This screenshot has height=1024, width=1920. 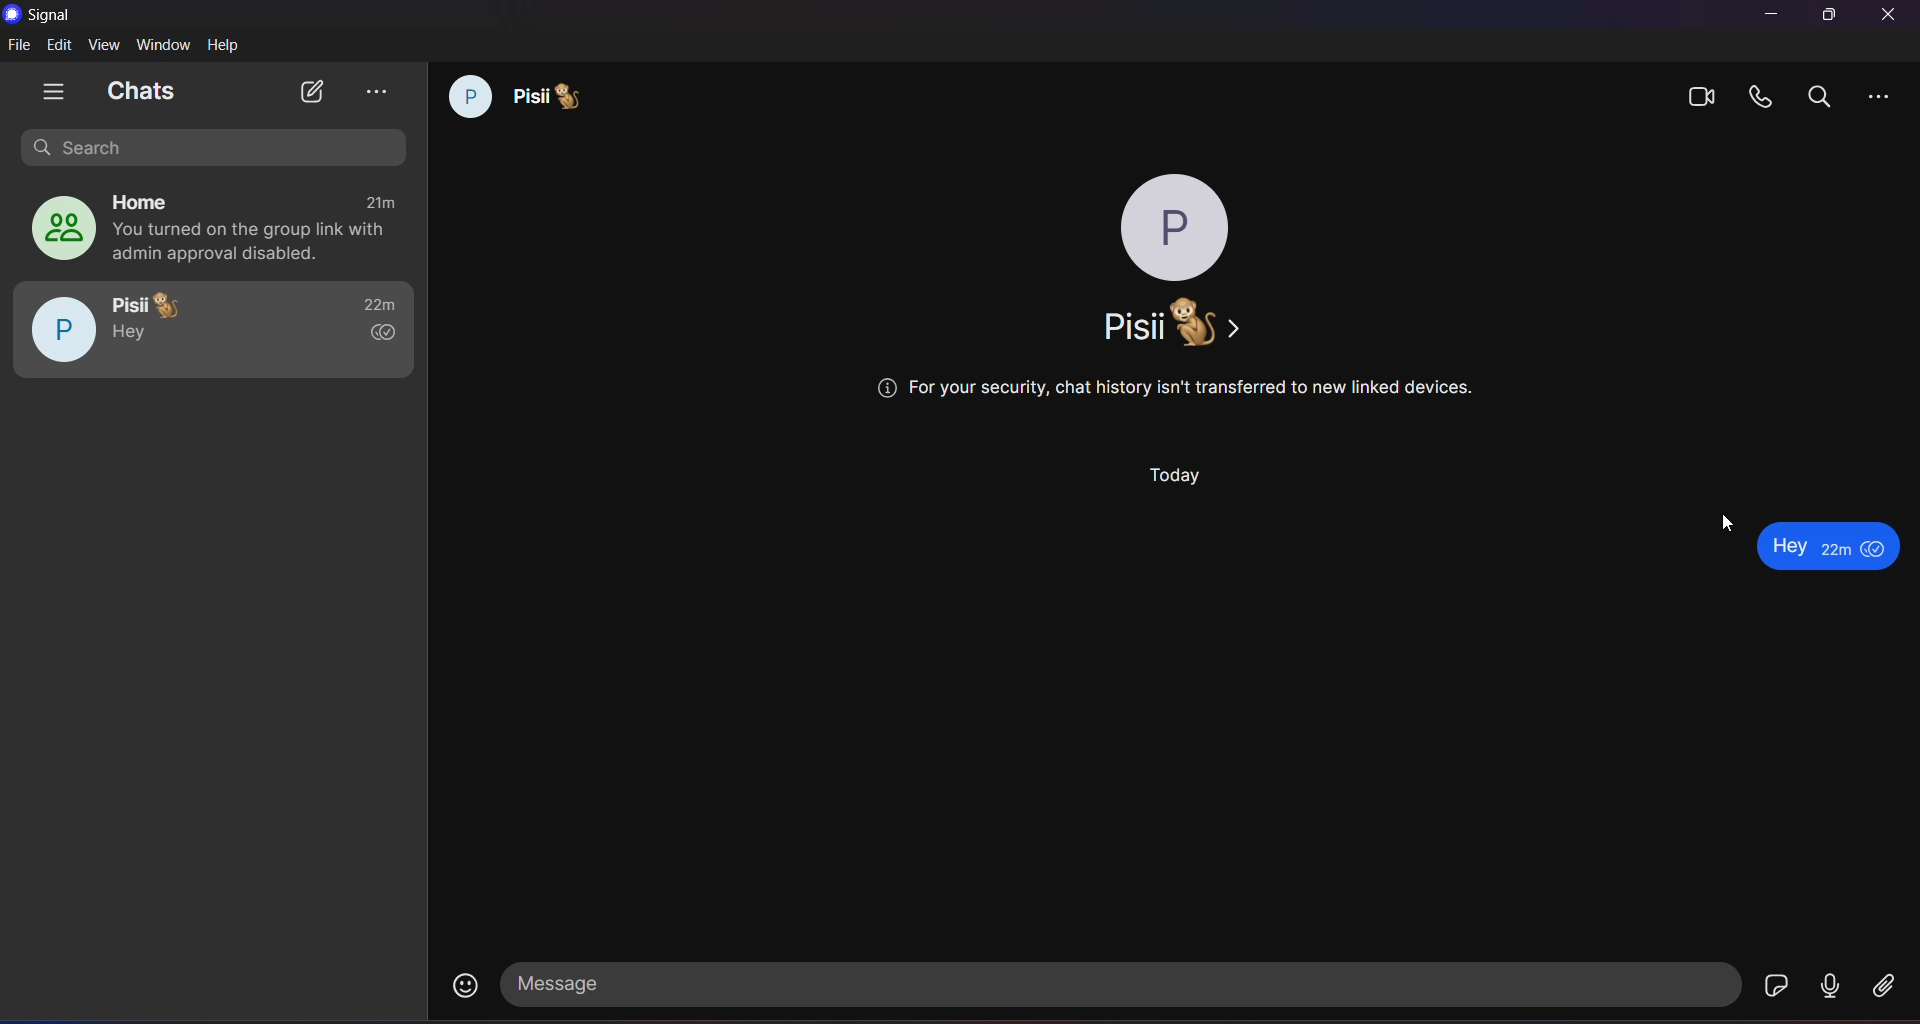 I want to click on profile, so click(x=1172, y=226).